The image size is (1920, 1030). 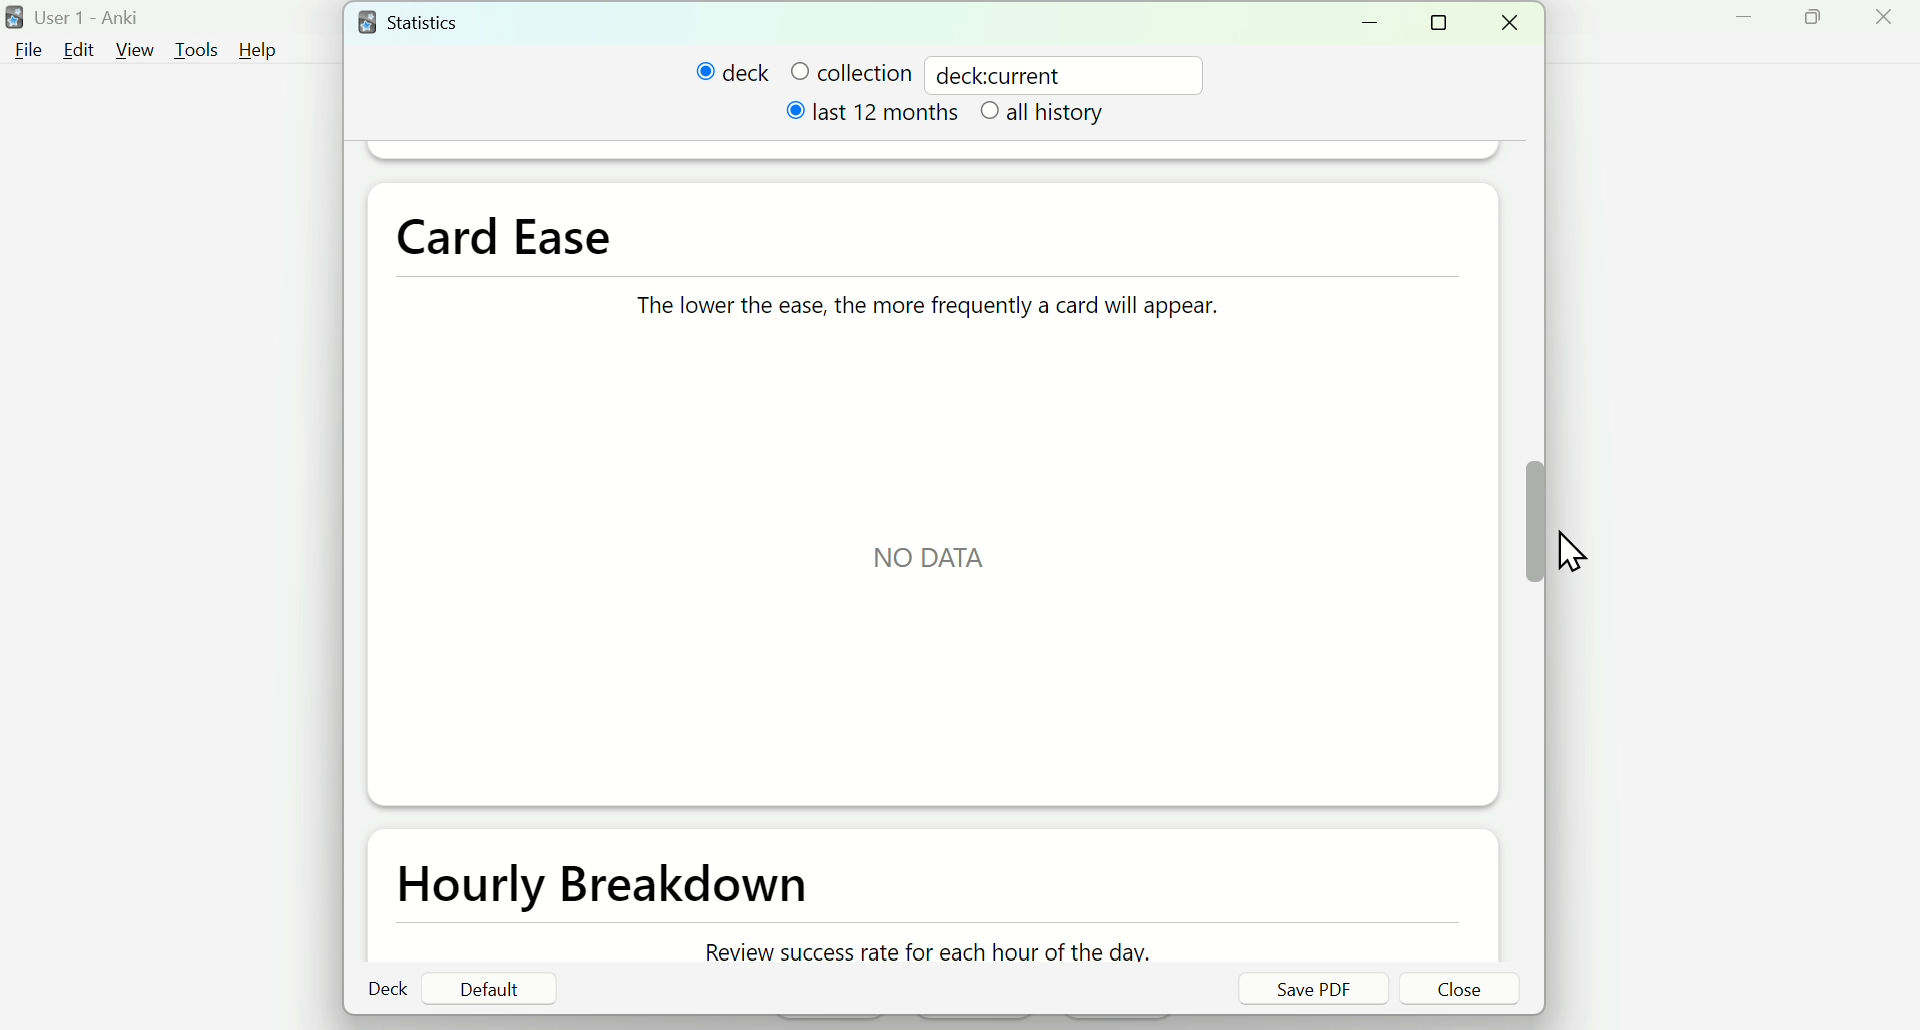 What do you see at coordinates (733, 73) in the screenshot?
I see `deck` at bounding box center [733, 73].